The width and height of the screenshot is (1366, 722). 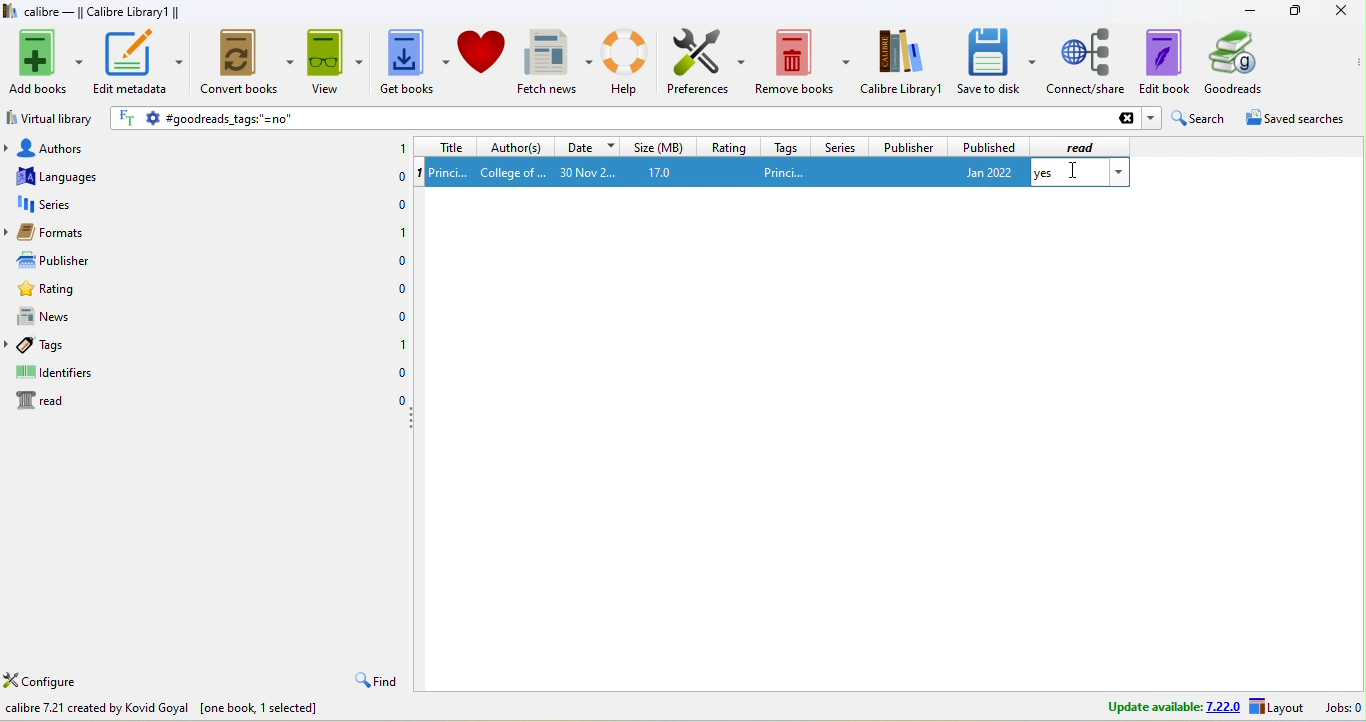 I want to click on jobs 0, so click(x=1342, y=709).